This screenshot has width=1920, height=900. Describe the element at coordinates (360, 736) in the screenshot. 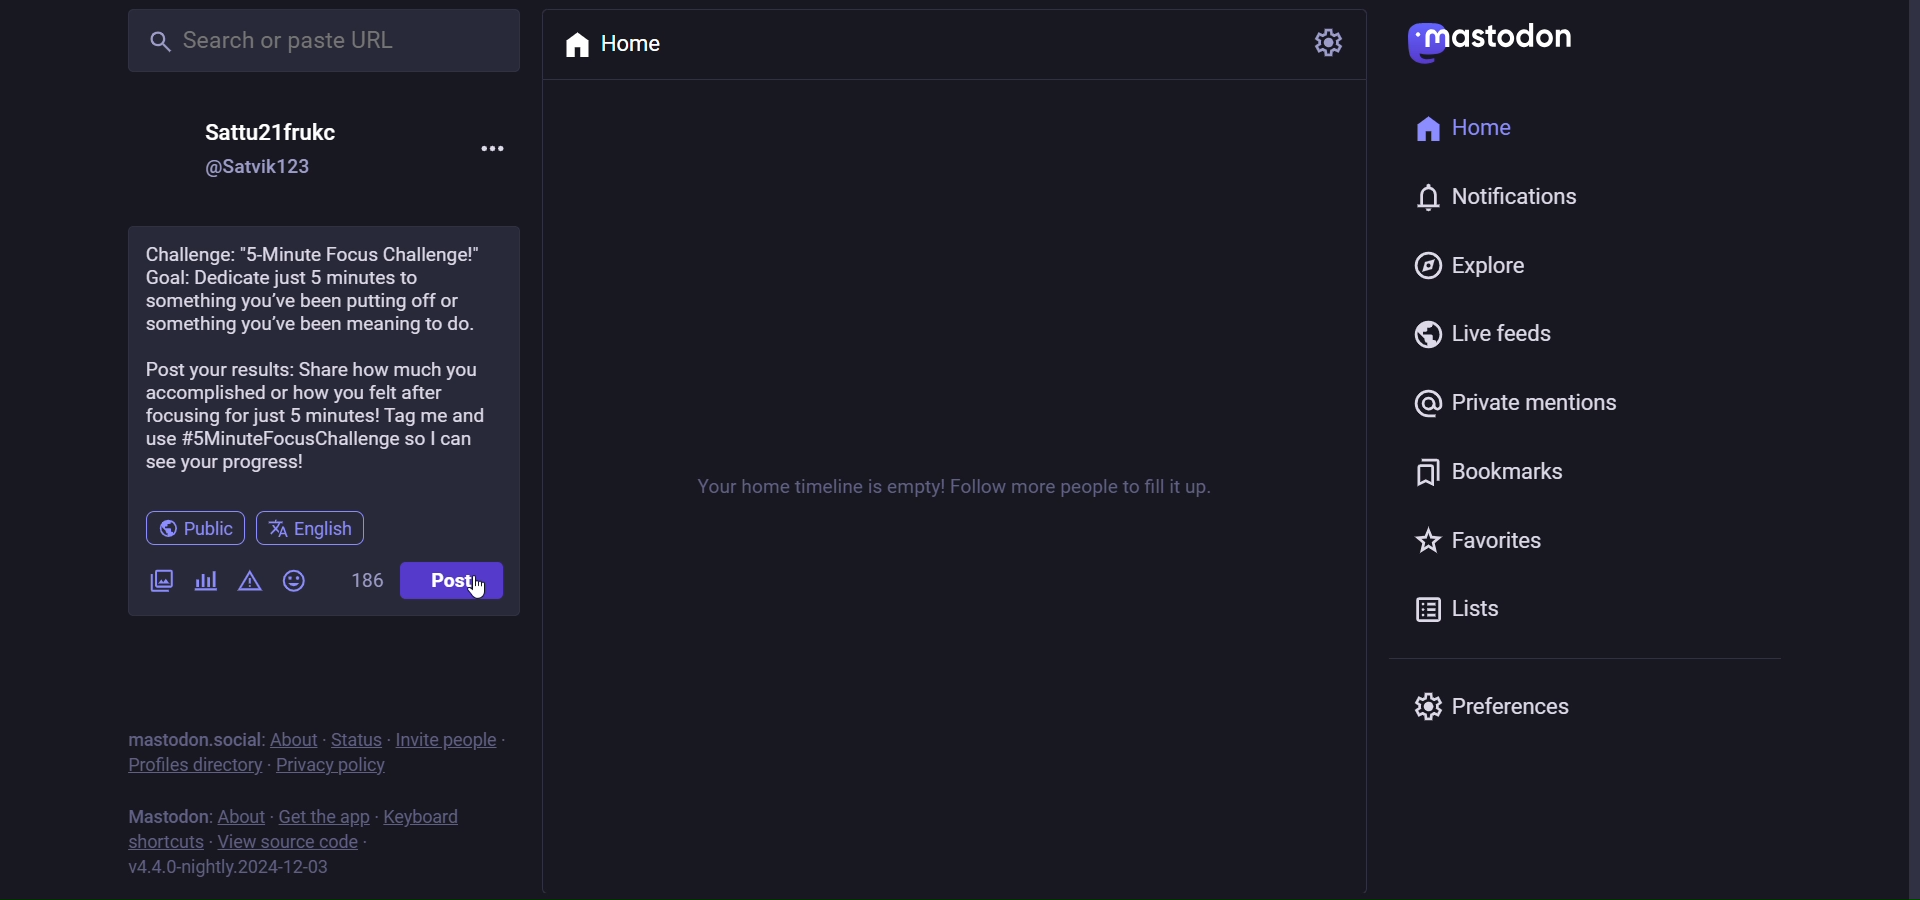

I see `status` at that location.